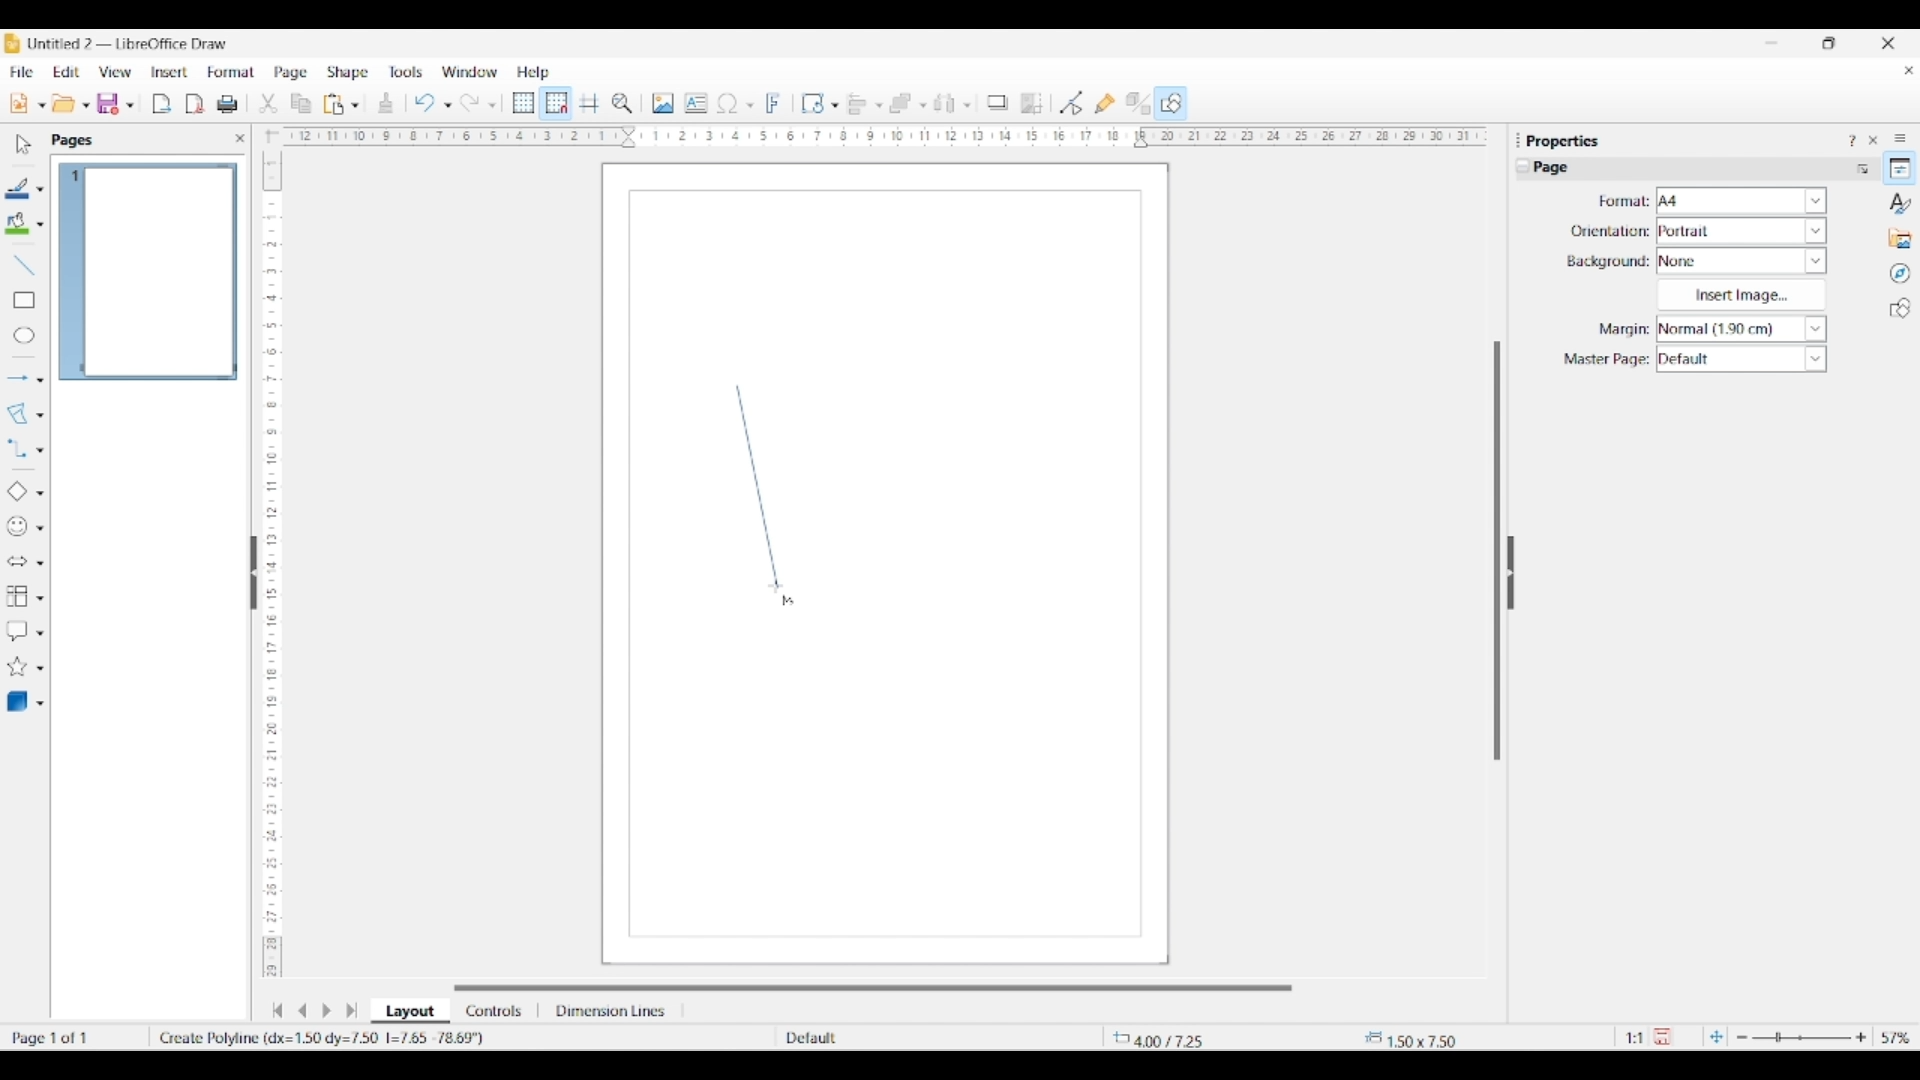 This screenshot has width=1920, height=1080. I want to click on Float properties panel, so click(1518, 140).